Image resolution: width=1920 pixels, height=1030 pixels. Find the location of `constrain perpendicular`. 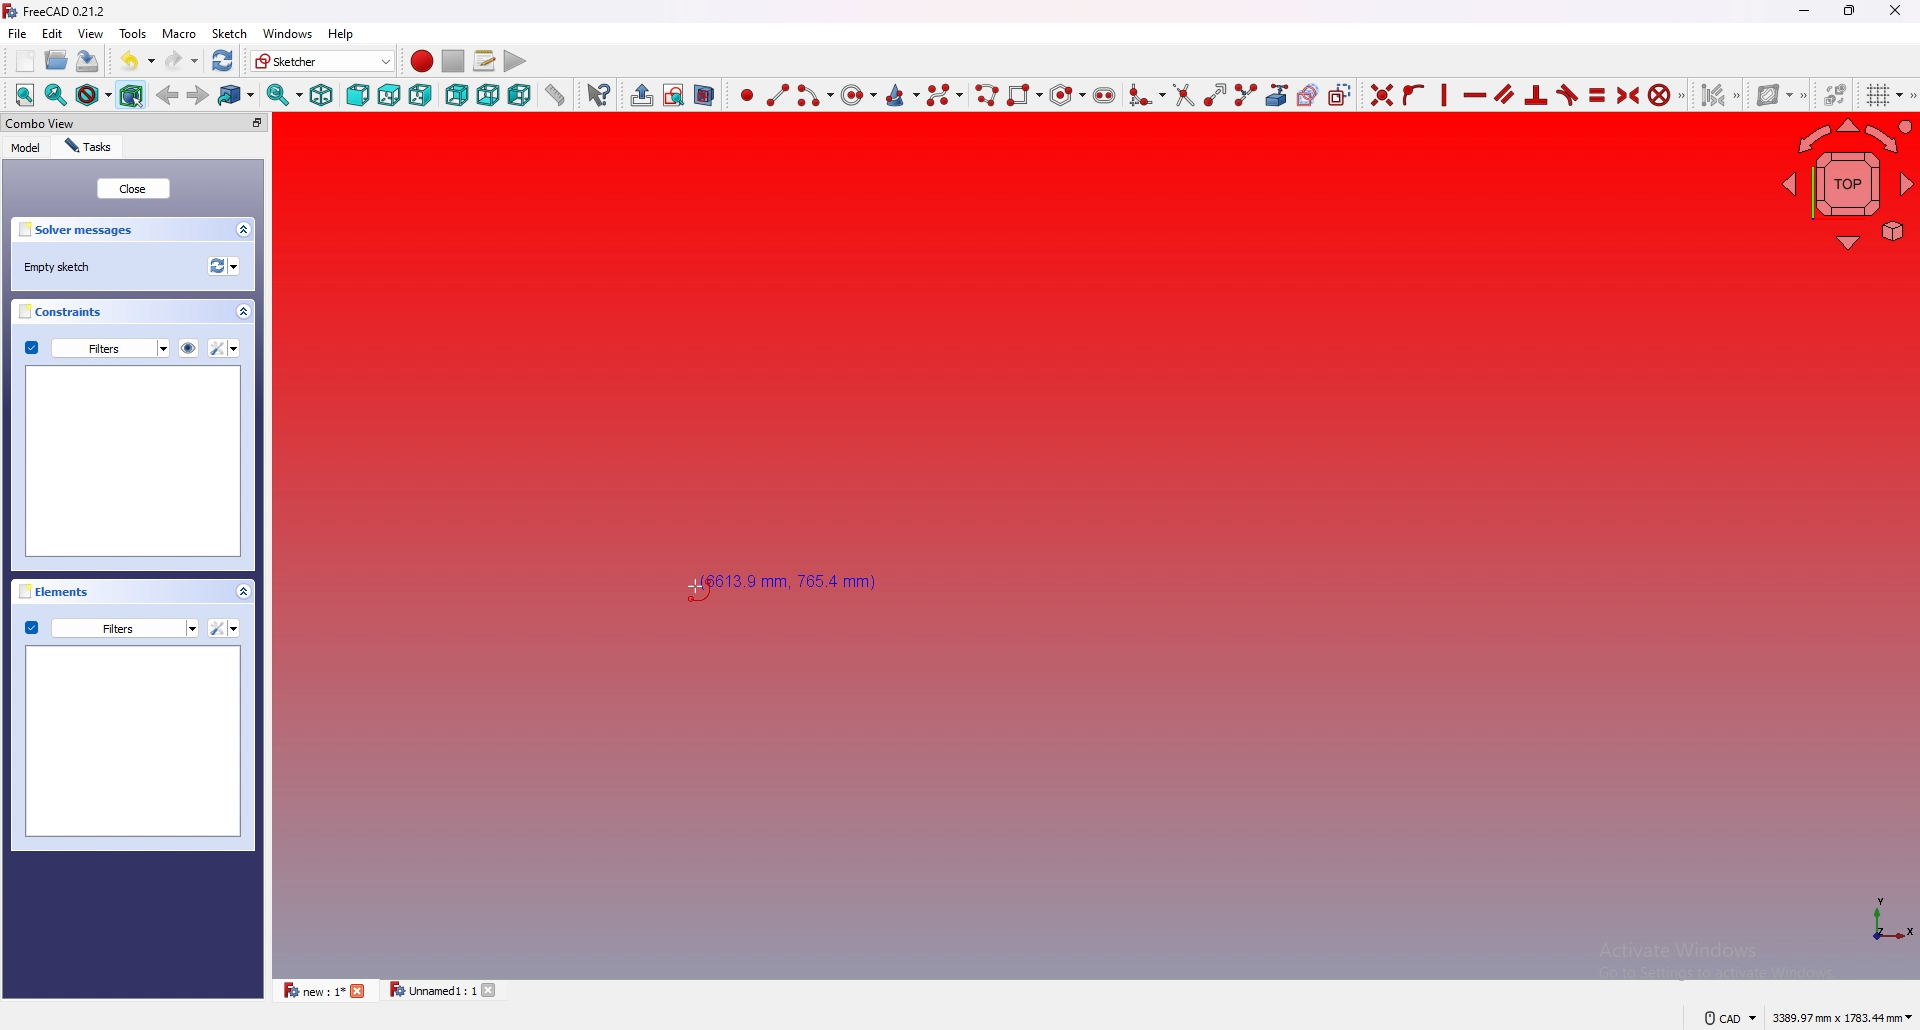

constrain perpendicular is located at coordinates (1537, 96).